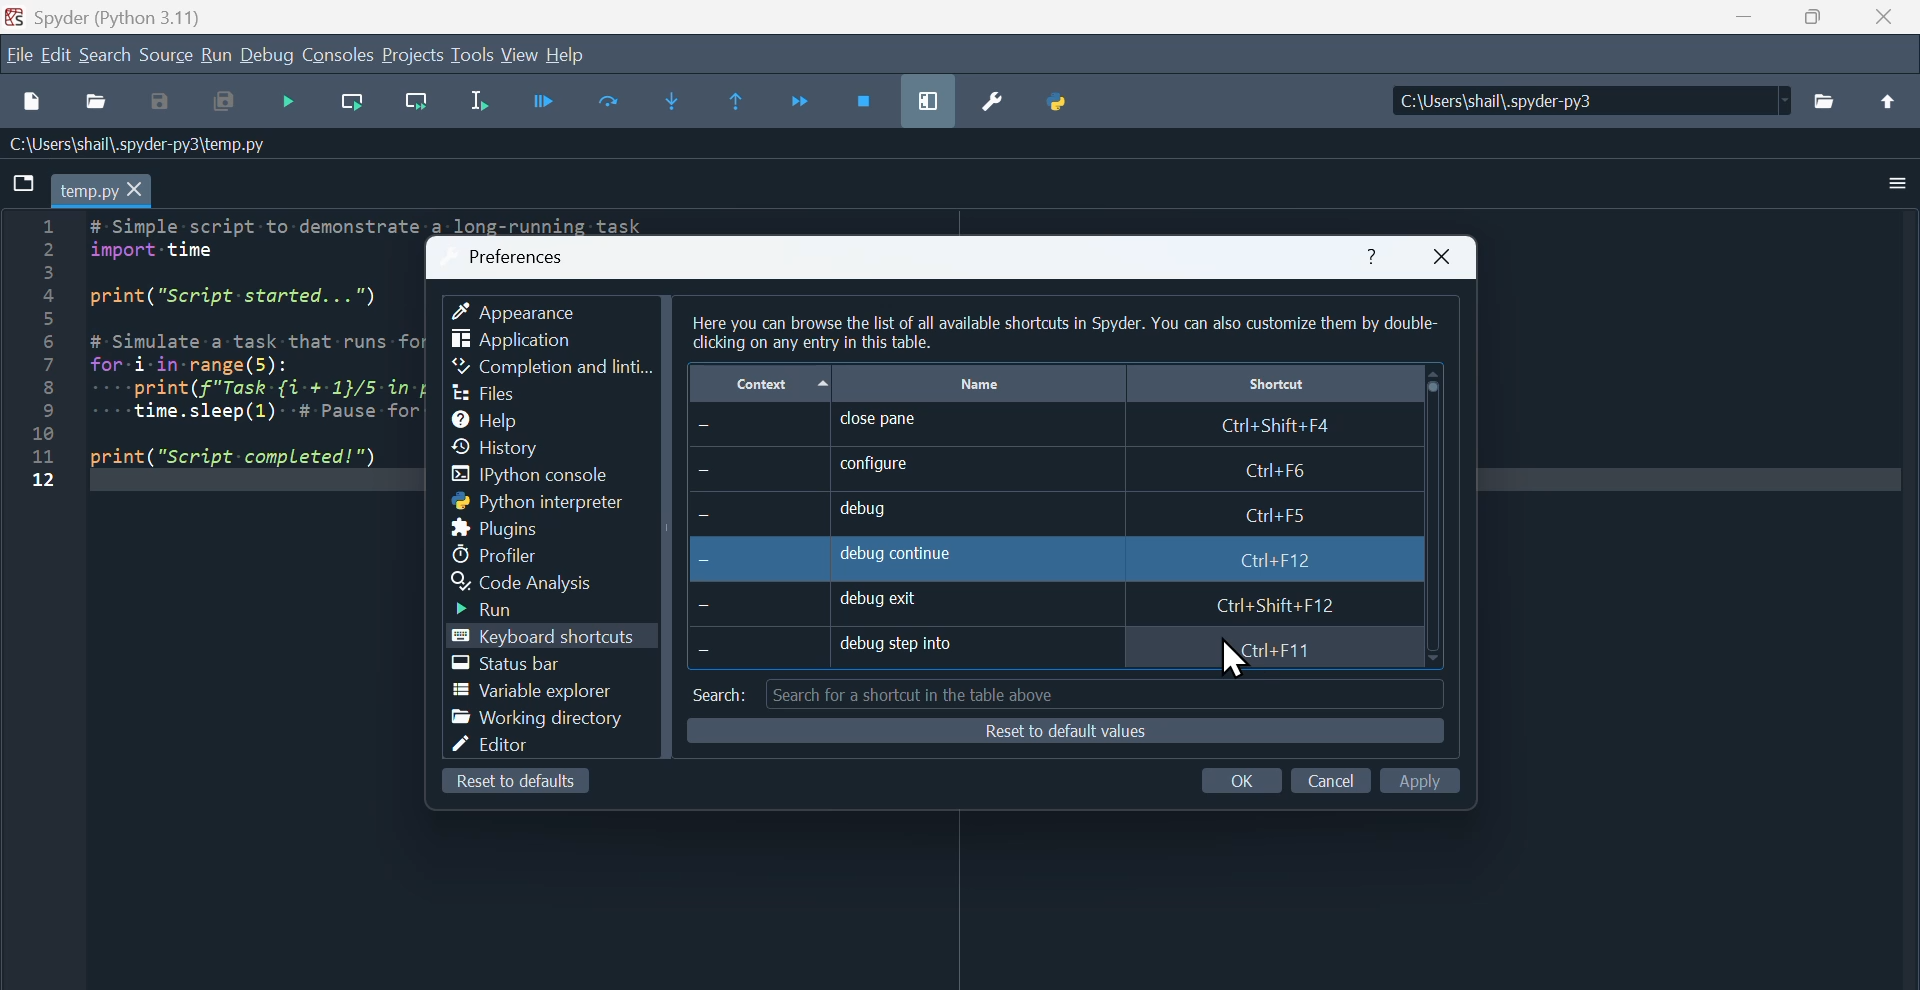 The height and width of the screenshot is (990, 1920). What do you see at coordinates (531, 307) in the screenshot?
I see `Appearance` at bounding box center [531, 307].